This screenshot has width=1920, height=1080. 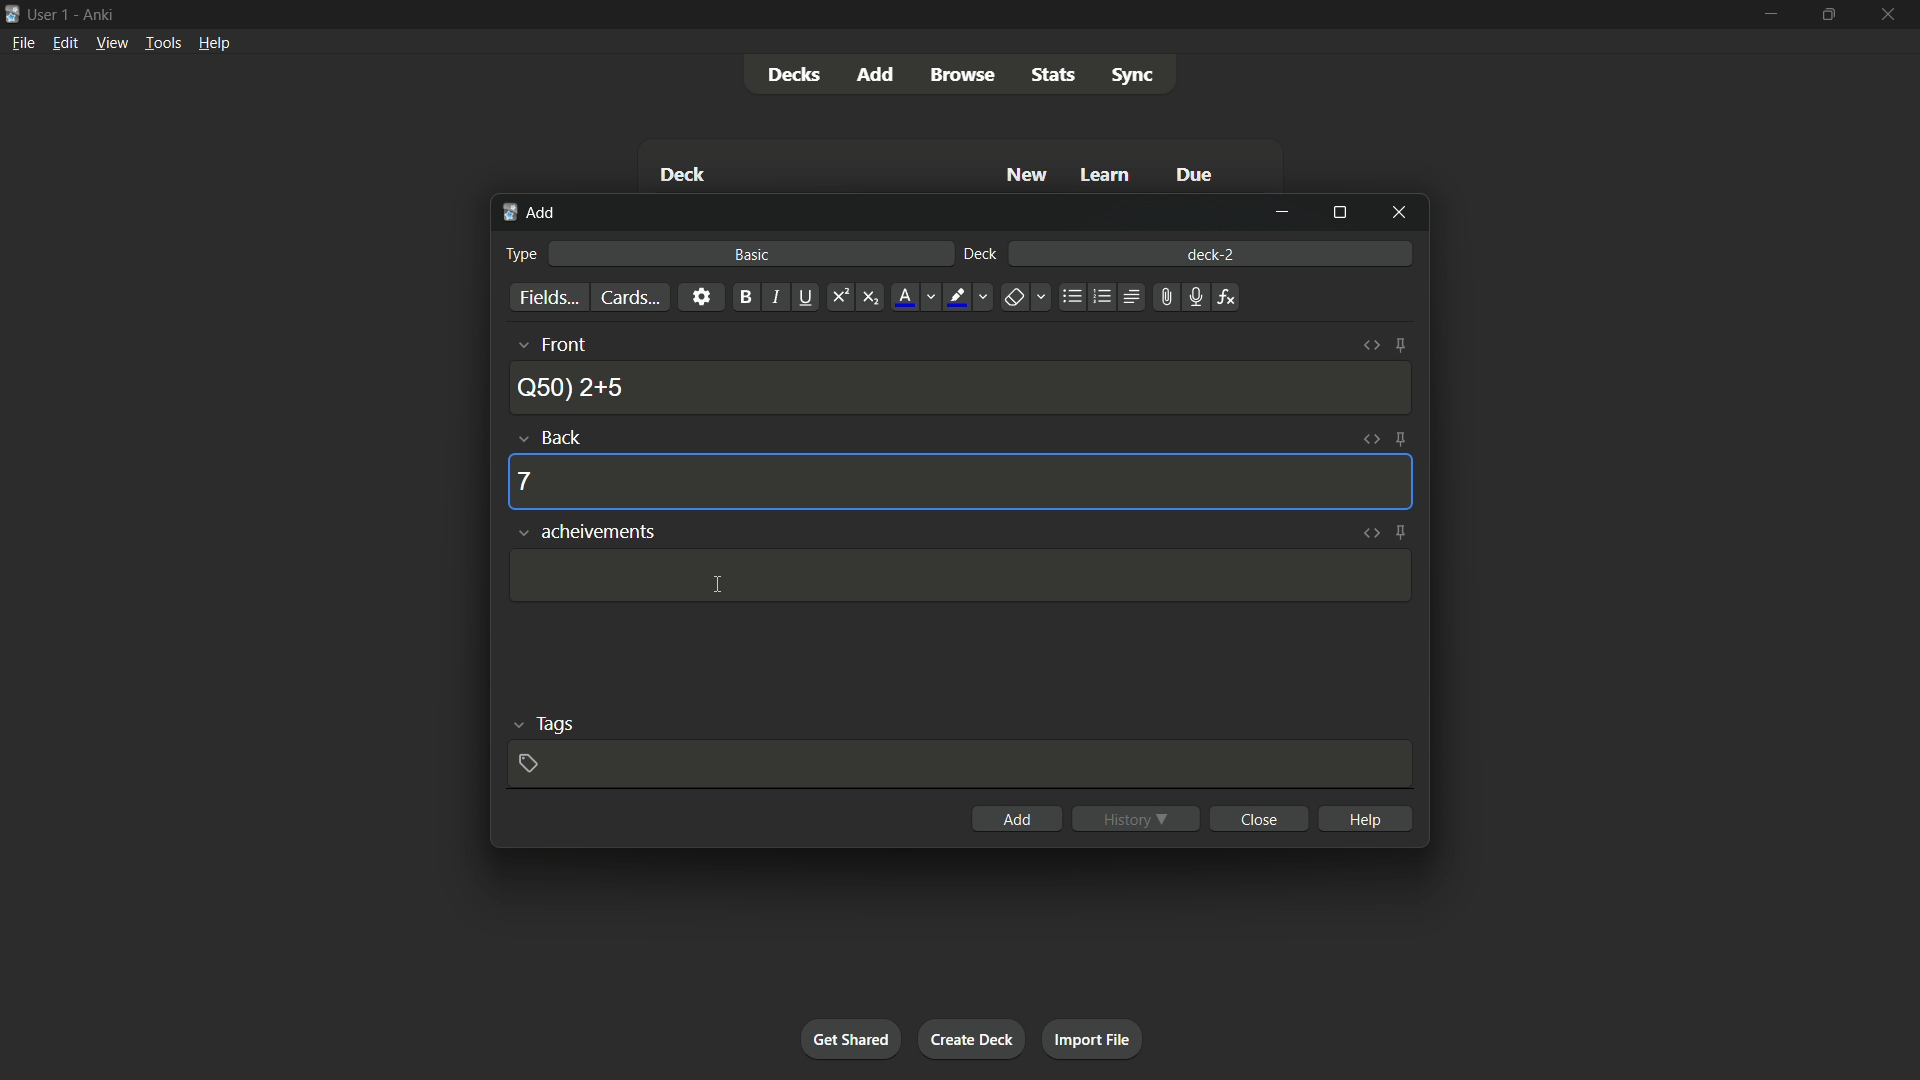 What do you see at coordinates (681, 174) in the screenshot?
I see `Deck` at bounding box center [681, 174].